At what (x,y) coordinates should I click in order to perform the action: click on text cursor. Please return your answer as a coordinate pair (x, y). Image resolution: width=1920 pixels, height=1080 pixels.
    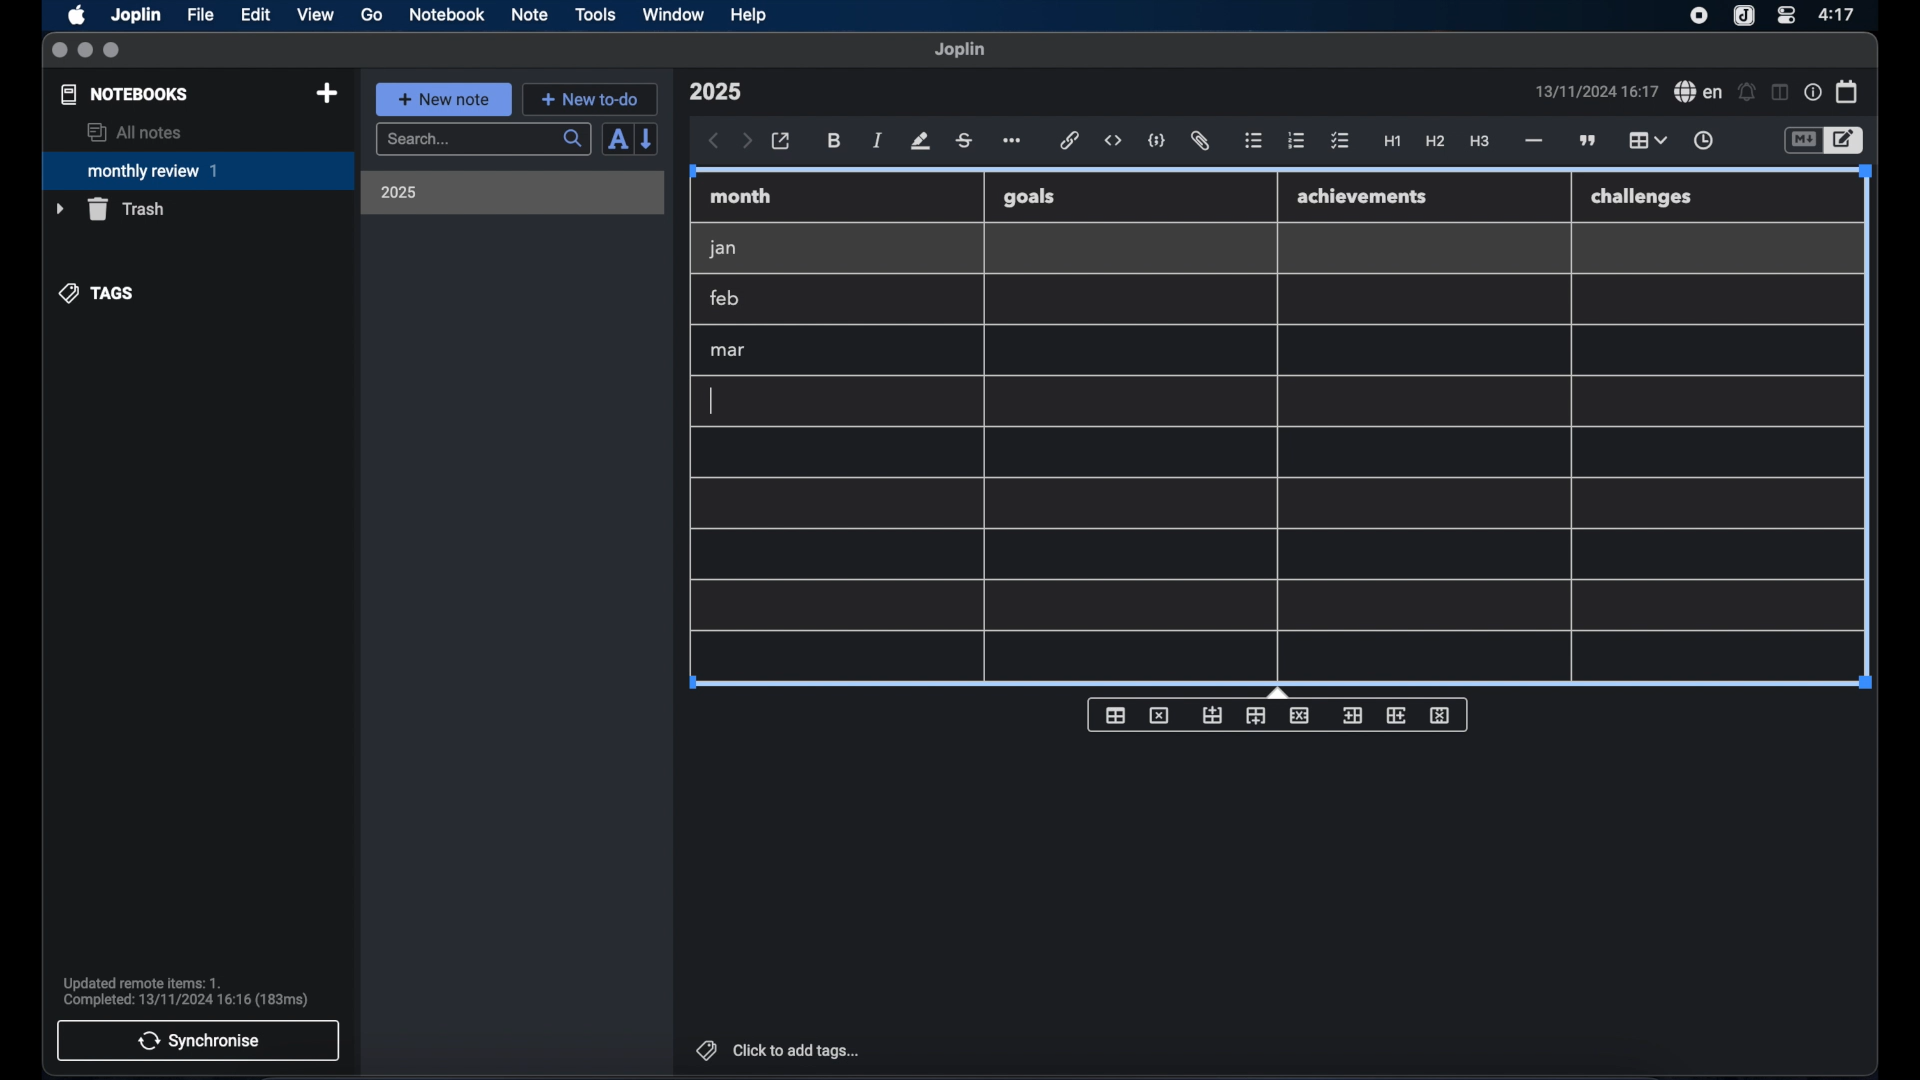
    Looking at the image, I should click on (715, 400).